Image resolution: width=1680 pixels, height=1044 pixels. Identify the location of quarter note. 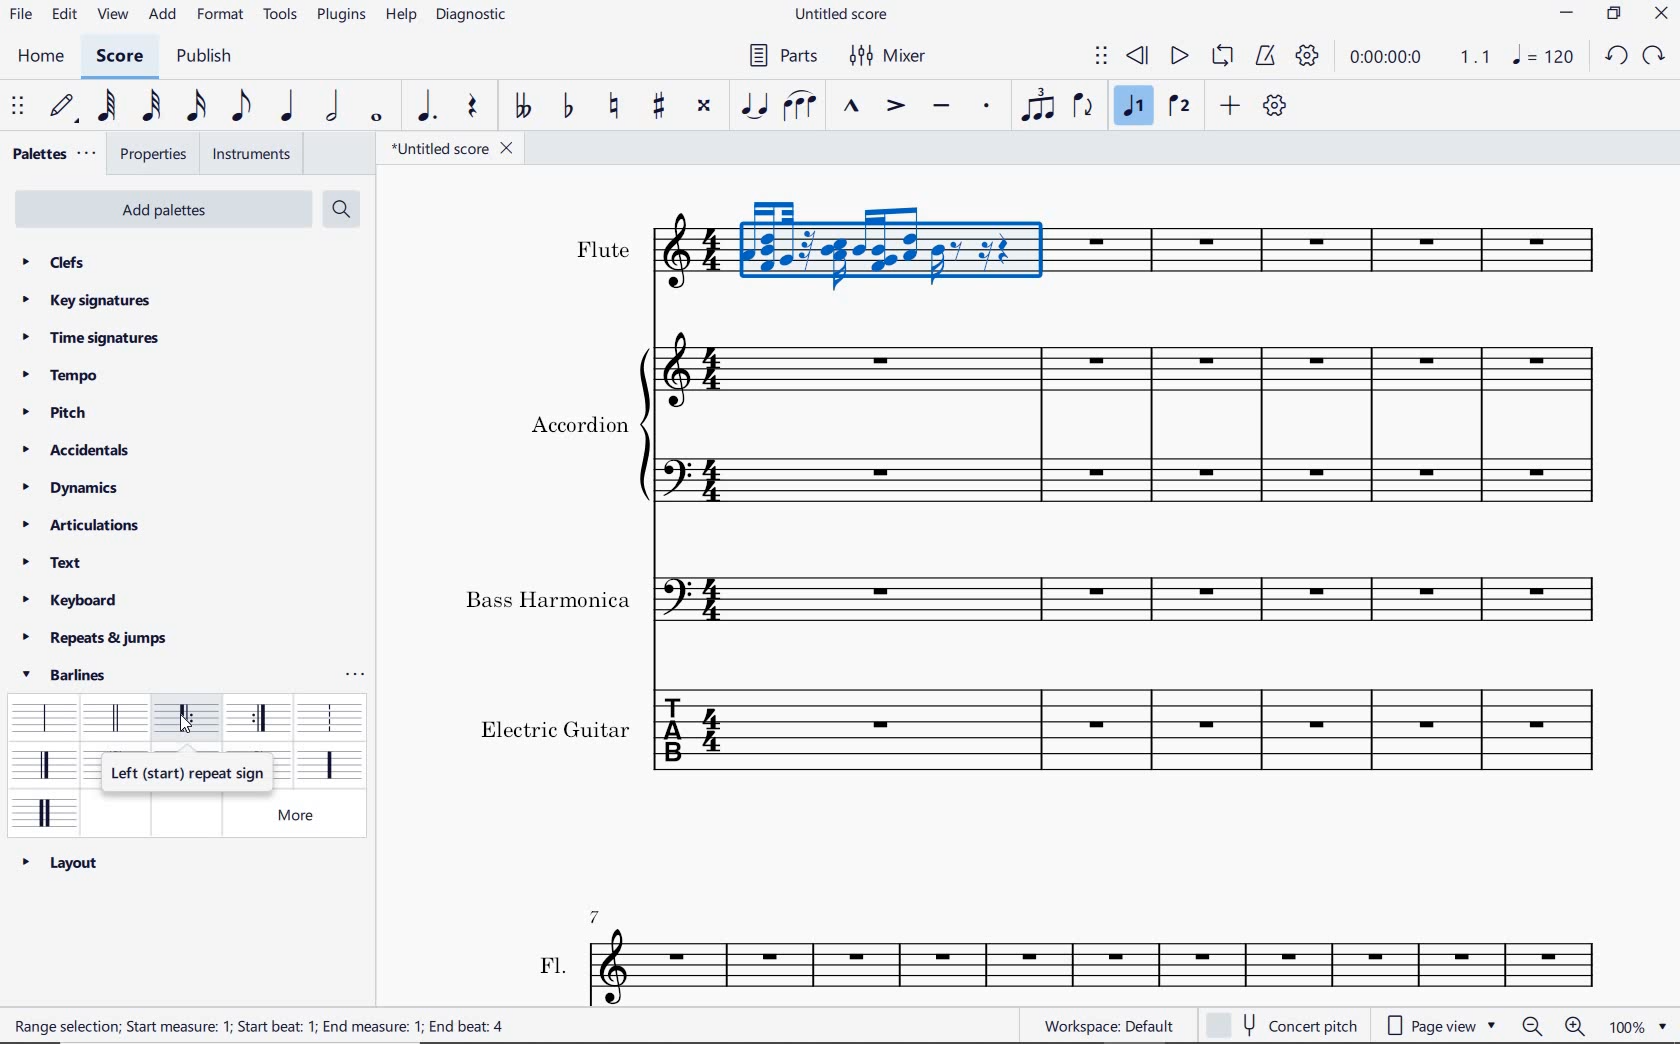
(287, 107).